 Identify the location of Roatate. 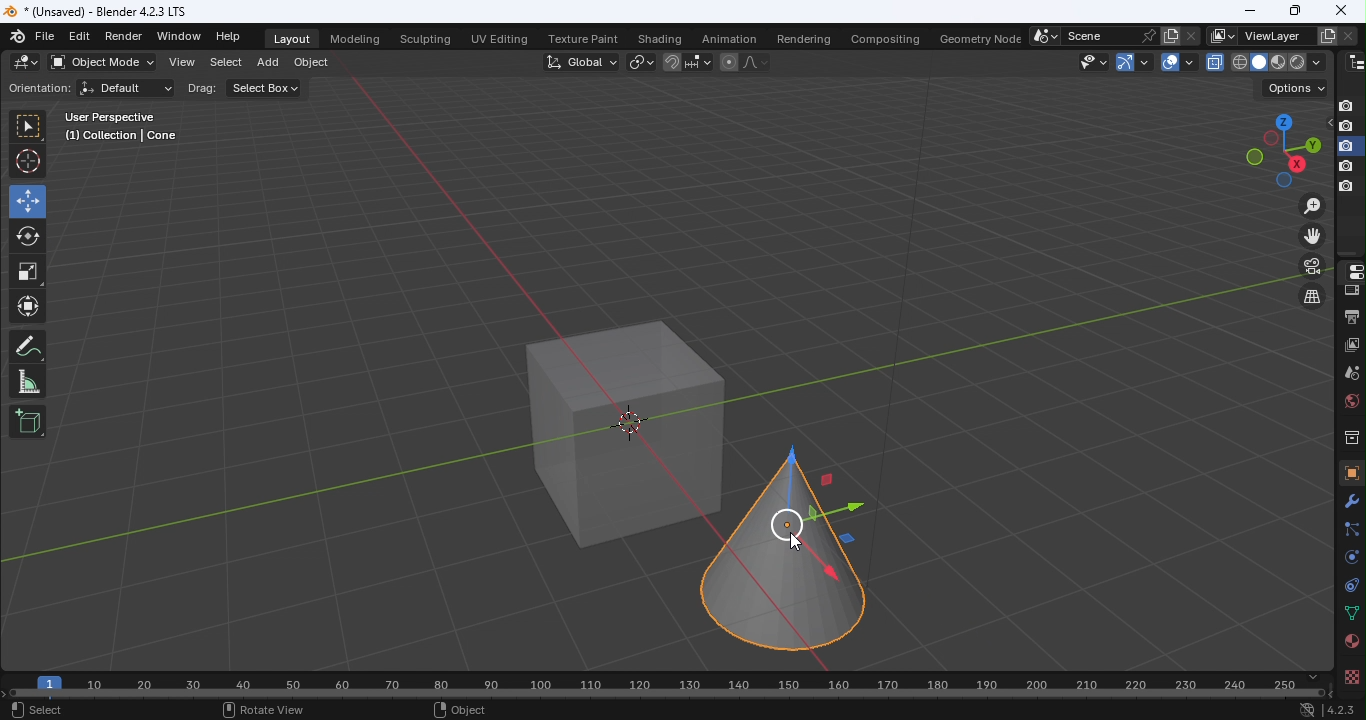
(28, 234).